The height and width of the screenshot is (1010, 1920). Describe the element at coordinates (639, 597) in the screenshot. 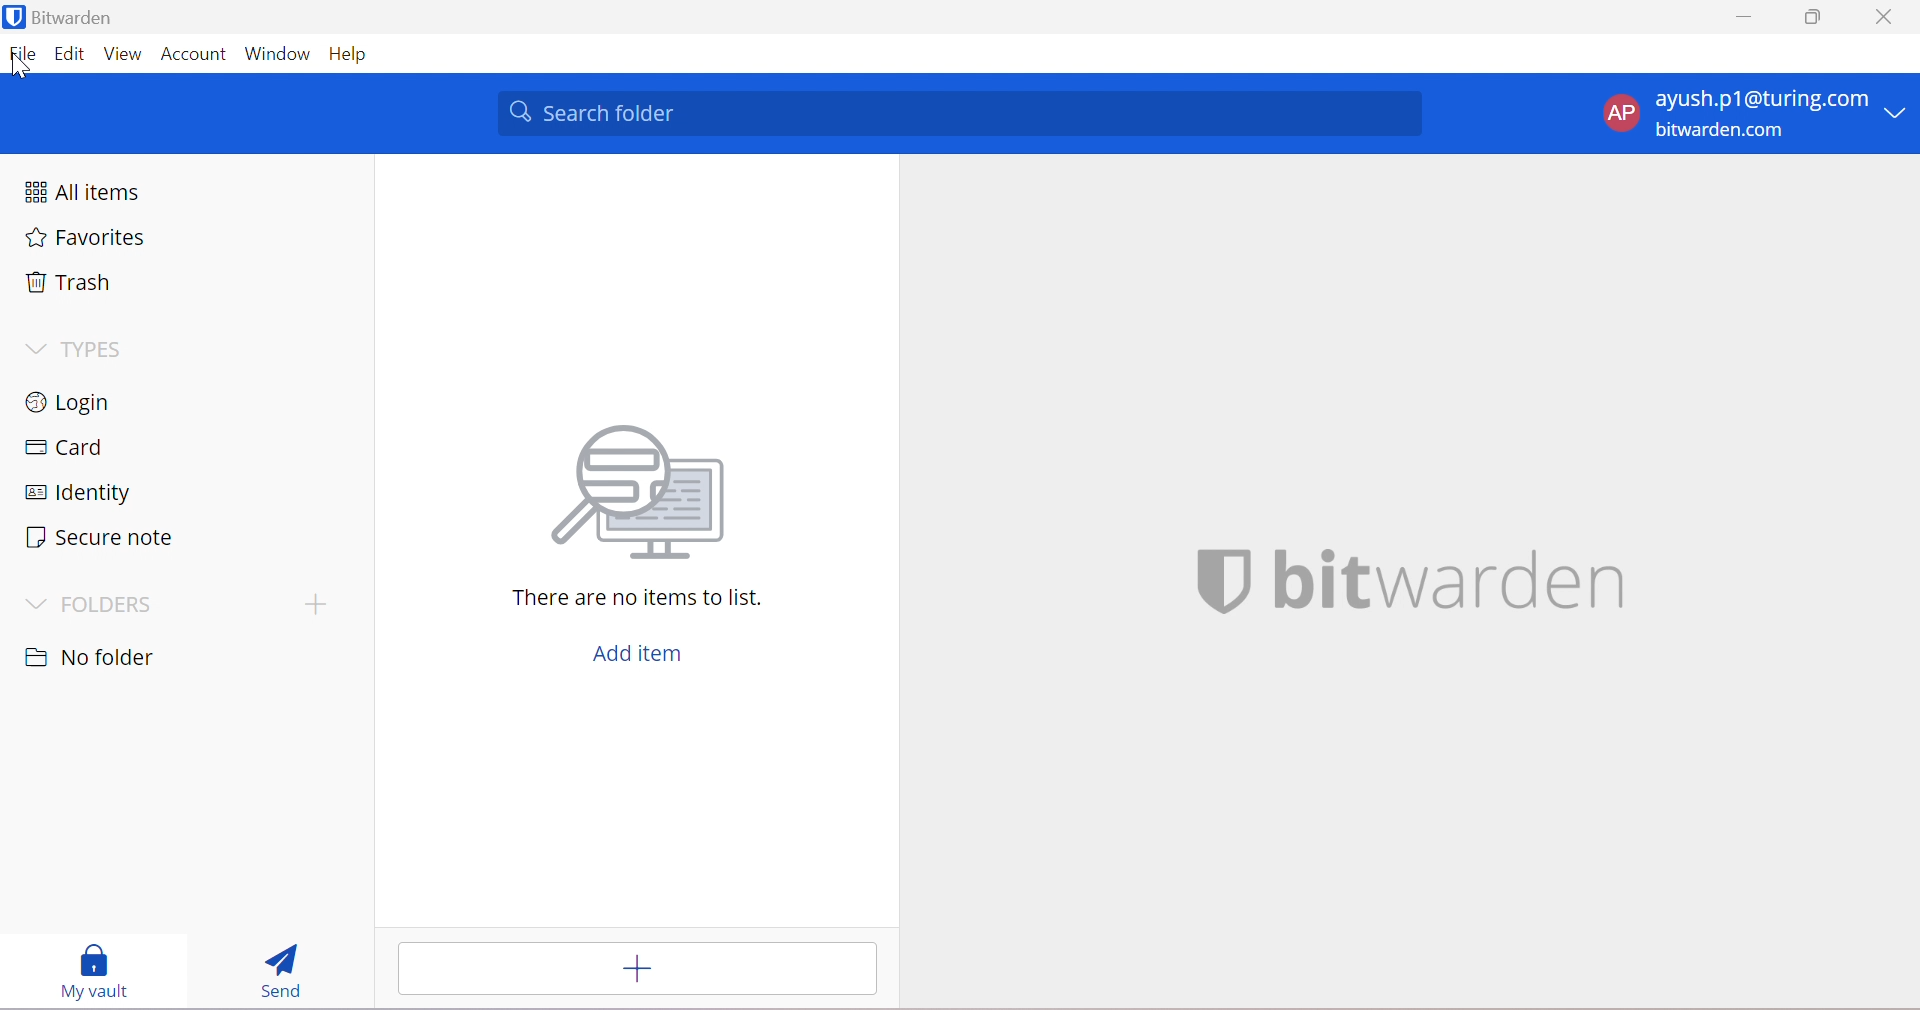

I see `There are no items to list.` at that location.